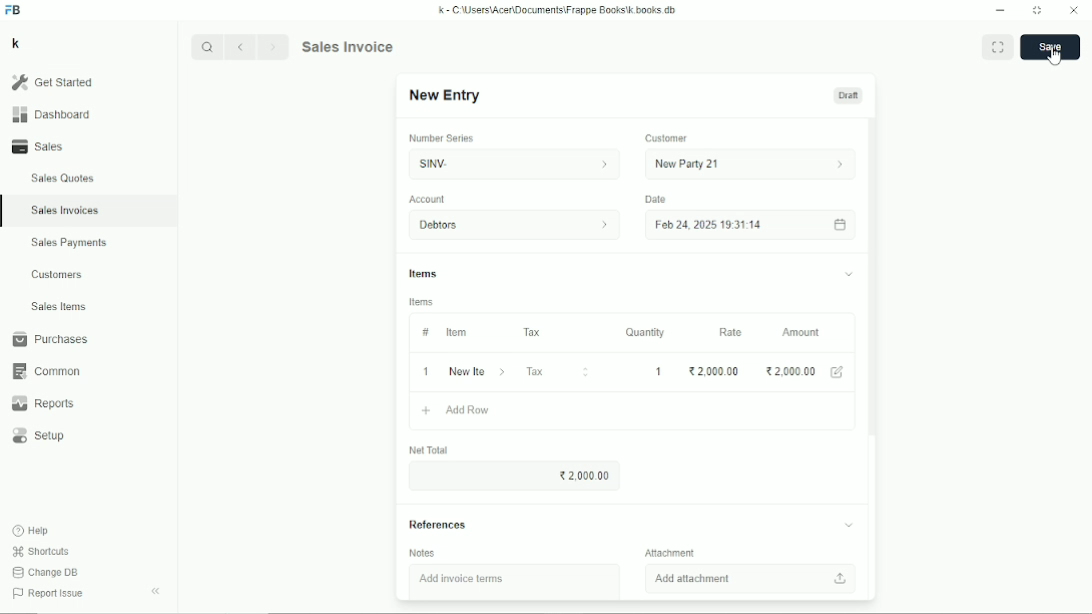 The image size is (1092, 614). I want to click on Sales items, so click(58, 307).